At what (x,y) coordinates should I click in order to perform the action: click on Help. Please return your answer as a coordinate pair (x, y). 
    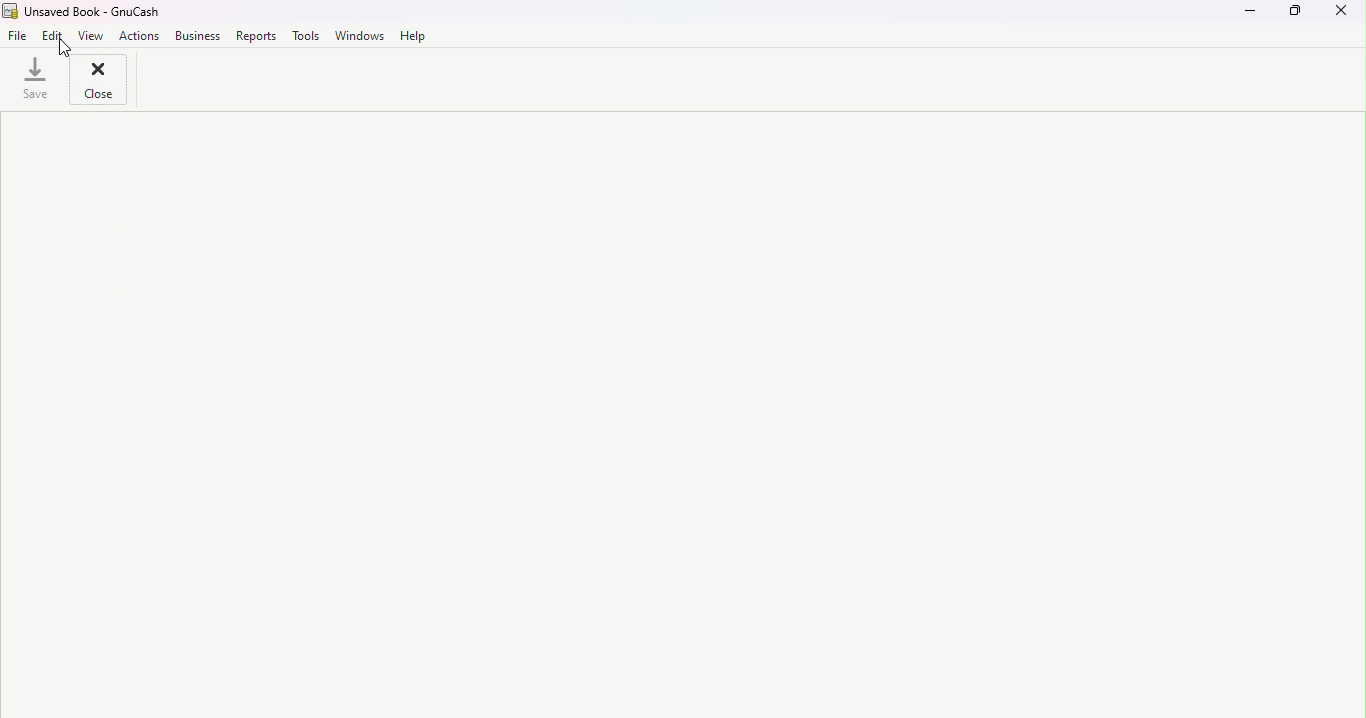
    Looking at the image, I should click on (409, 36).